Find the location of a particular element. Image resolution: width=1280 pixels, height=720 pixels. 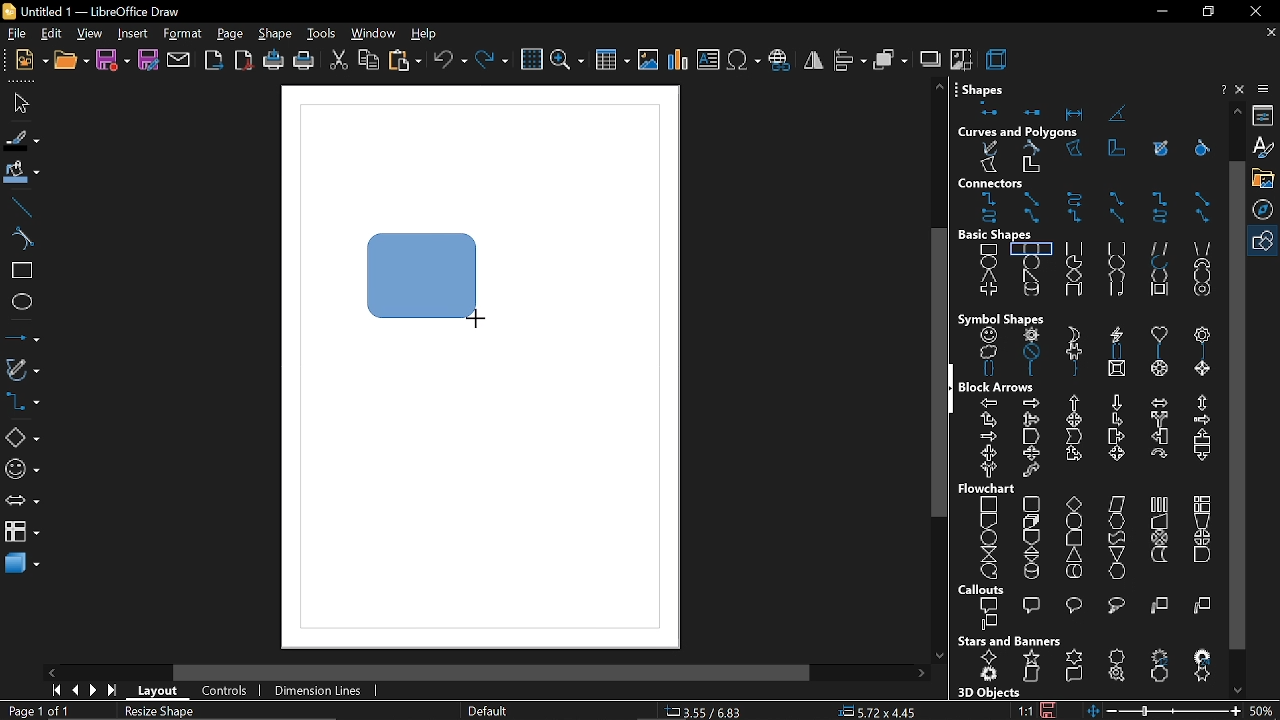

open is located at coordinates (70, 61).